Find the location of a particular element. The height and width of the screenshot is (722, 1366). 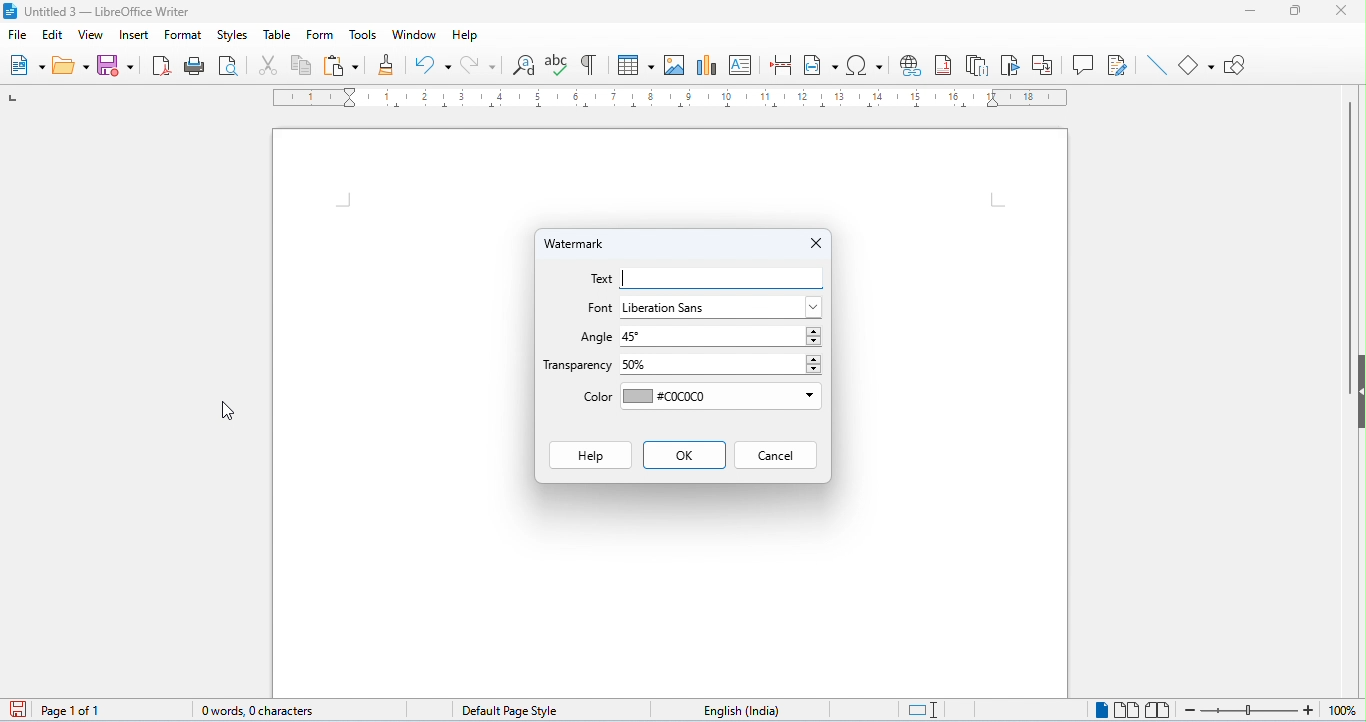

select color is located at coordinates (721, 399).